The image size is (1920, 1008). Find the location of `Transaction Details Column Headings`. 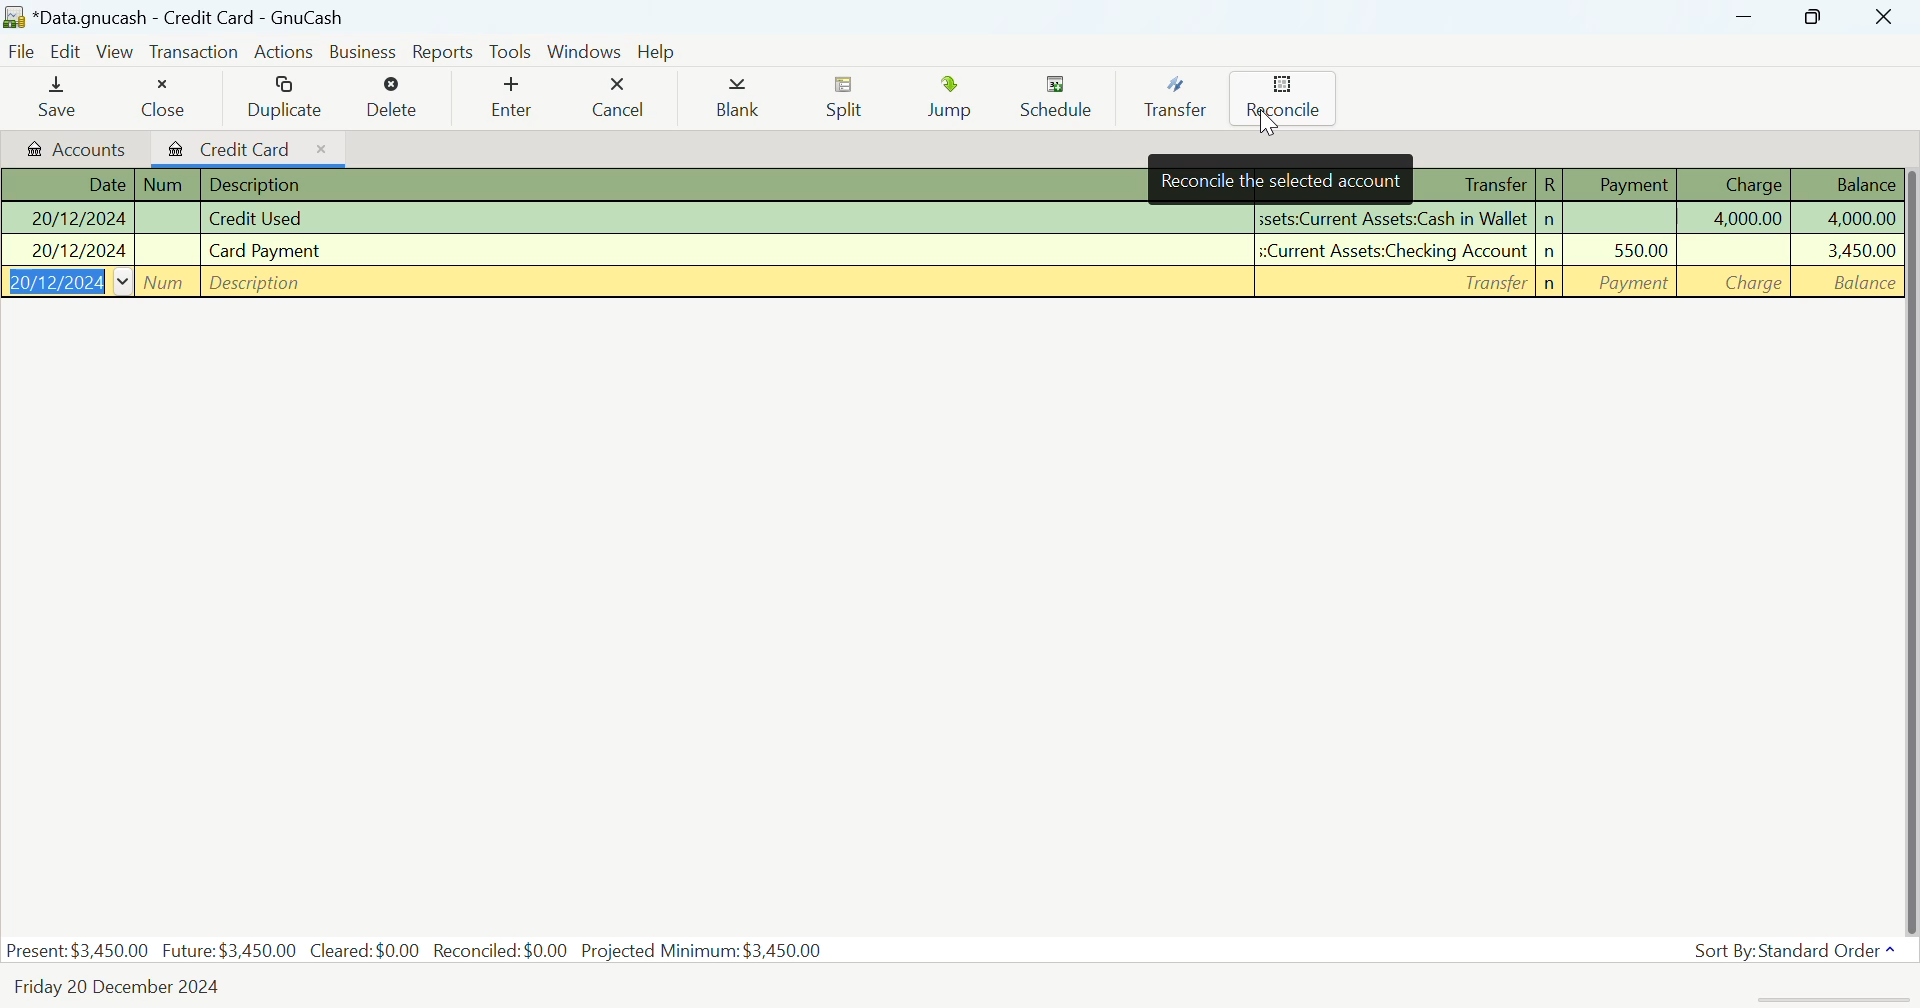

Transaction Details Column Headings is located at coordinates (1655, 184).